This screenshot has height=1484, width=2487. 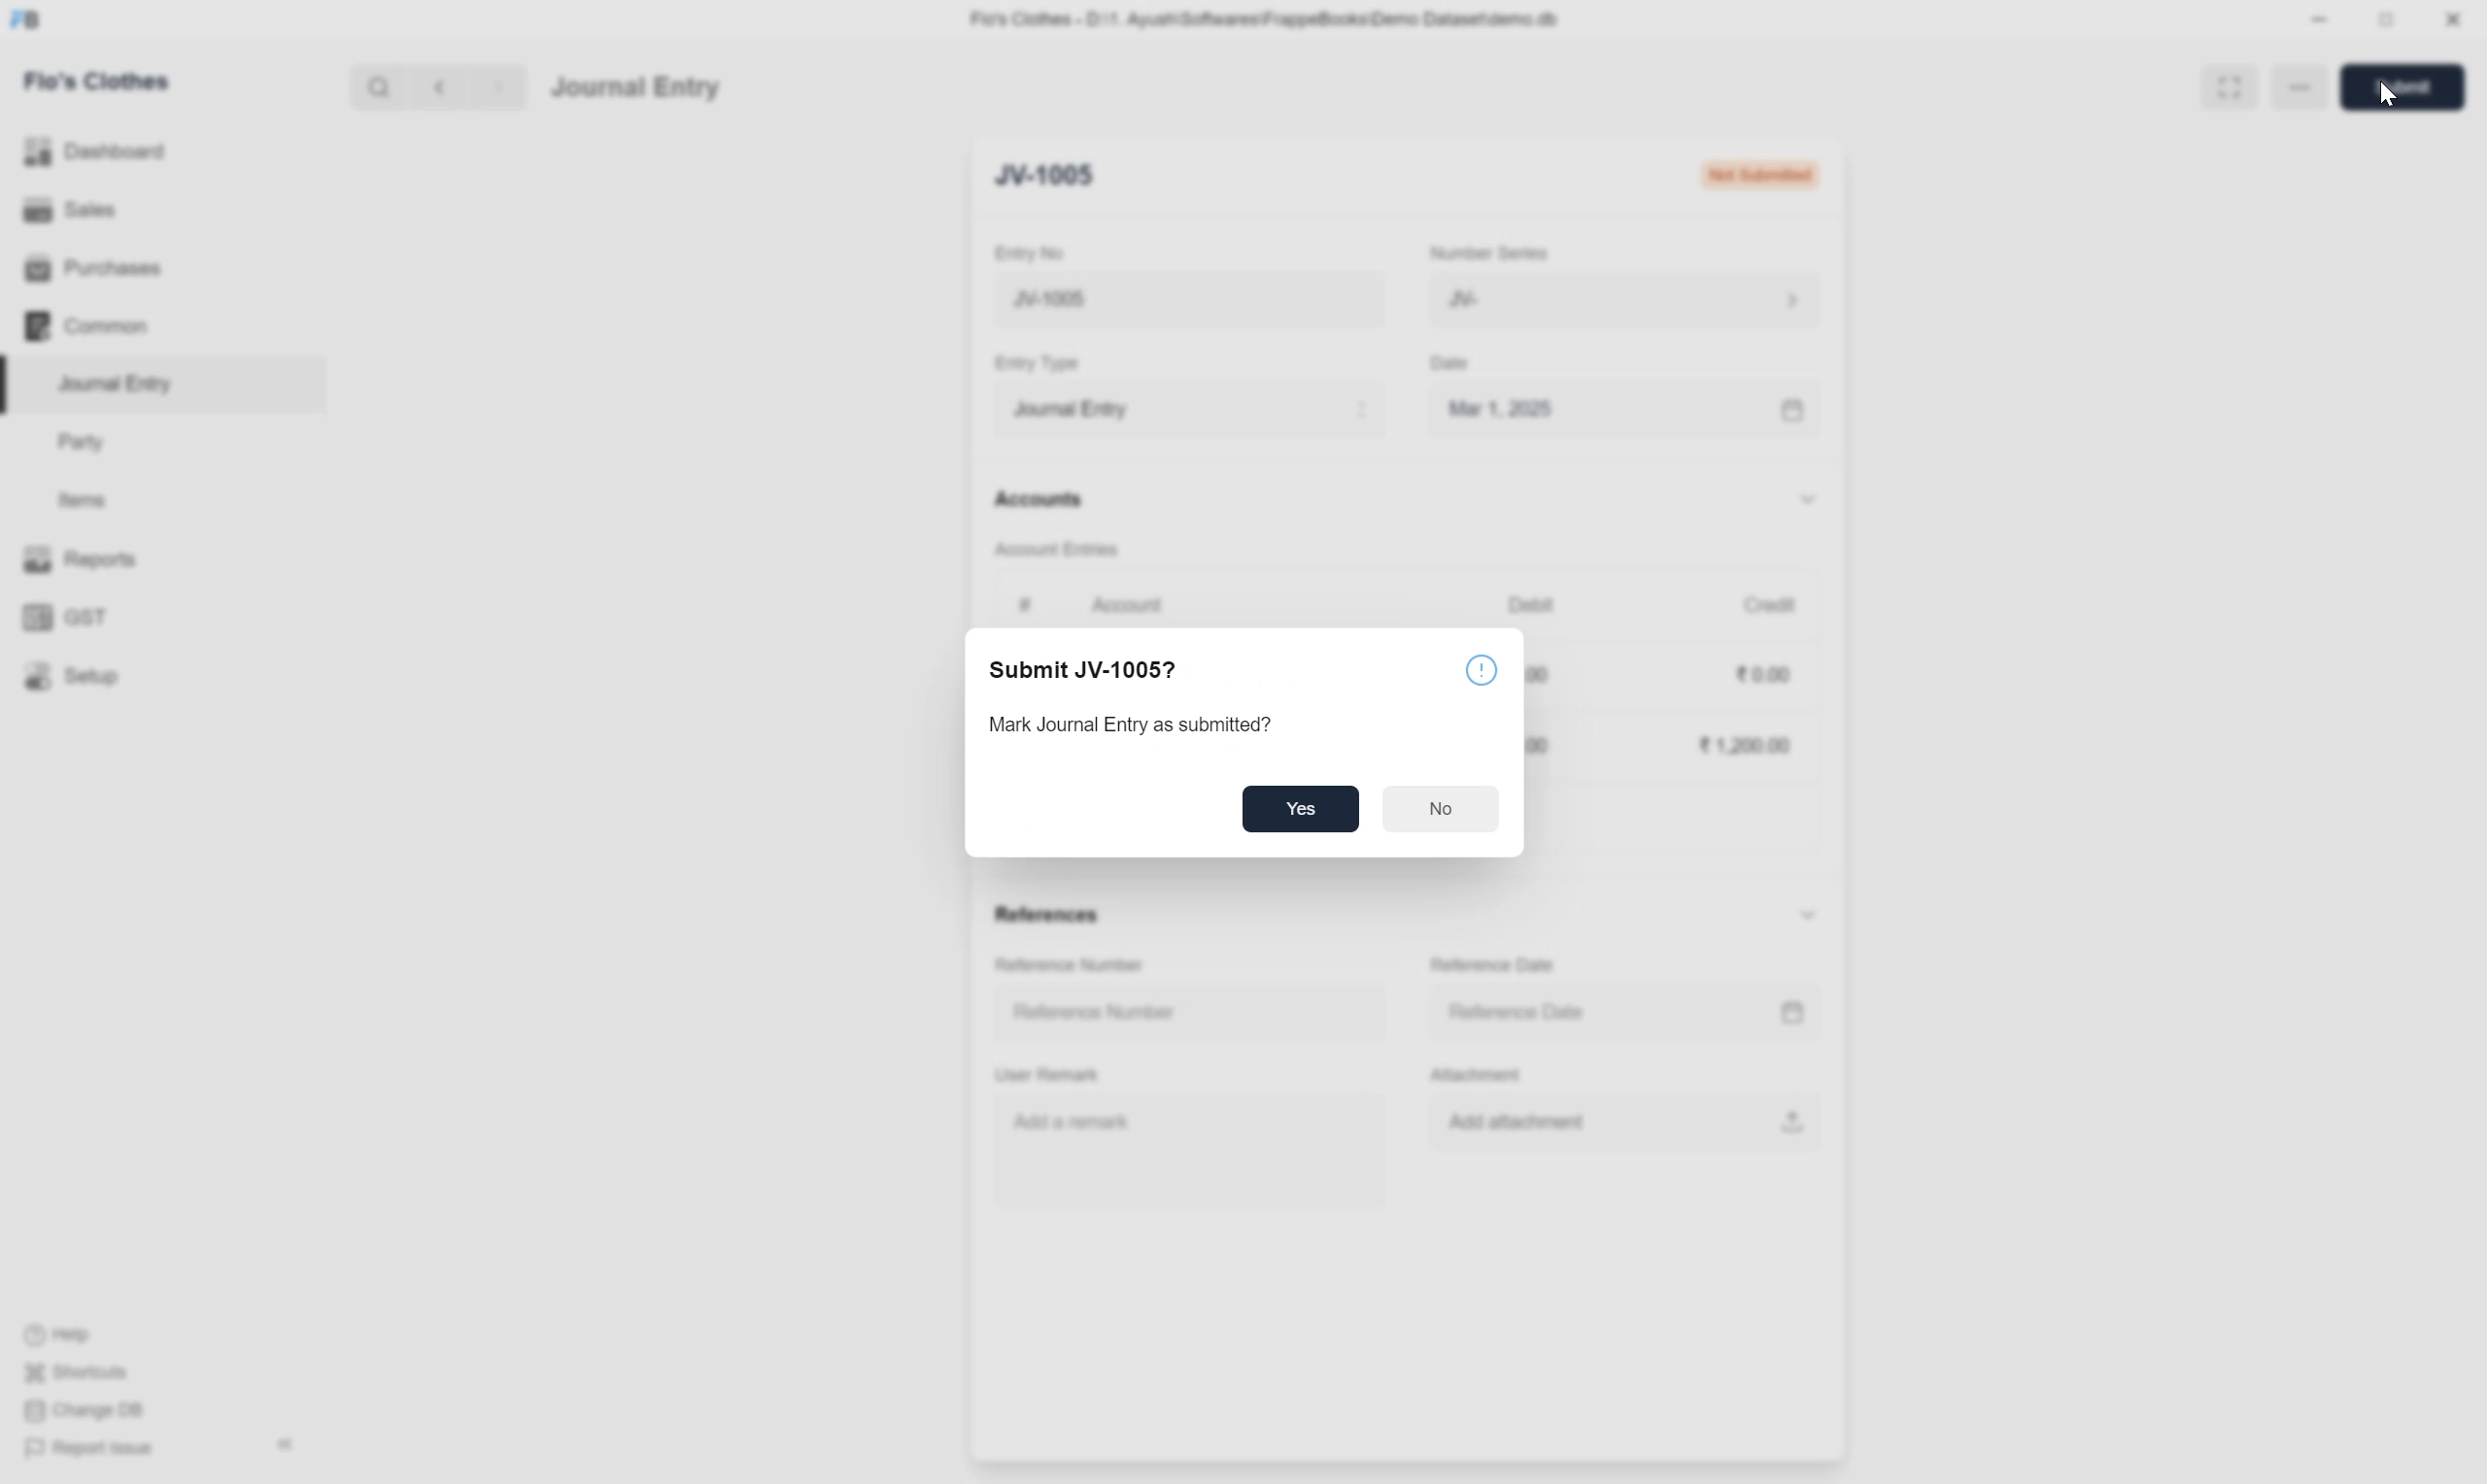 What do you see at coordinates (72, 675) in the screenshot?
I see `Setup` at bounding box center [72, 675].